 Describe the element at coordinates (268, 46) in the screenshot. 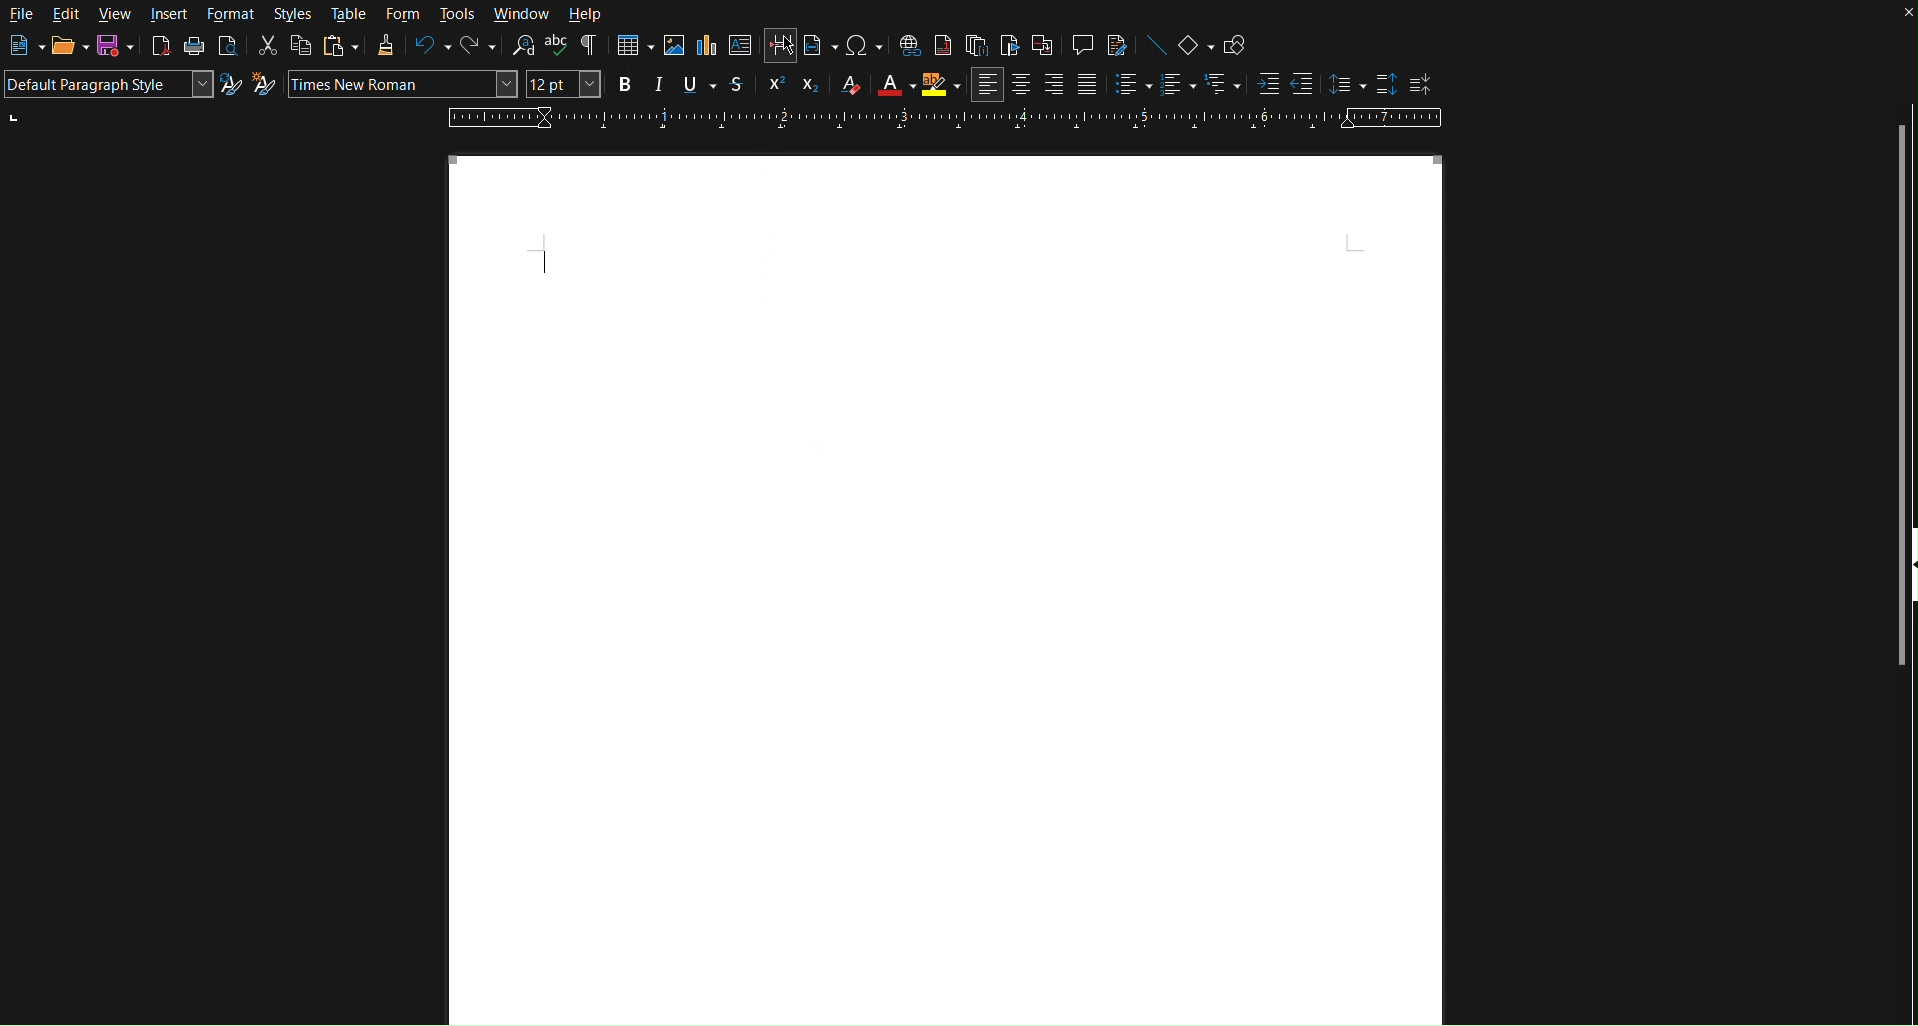

I see `Cut` at that location.